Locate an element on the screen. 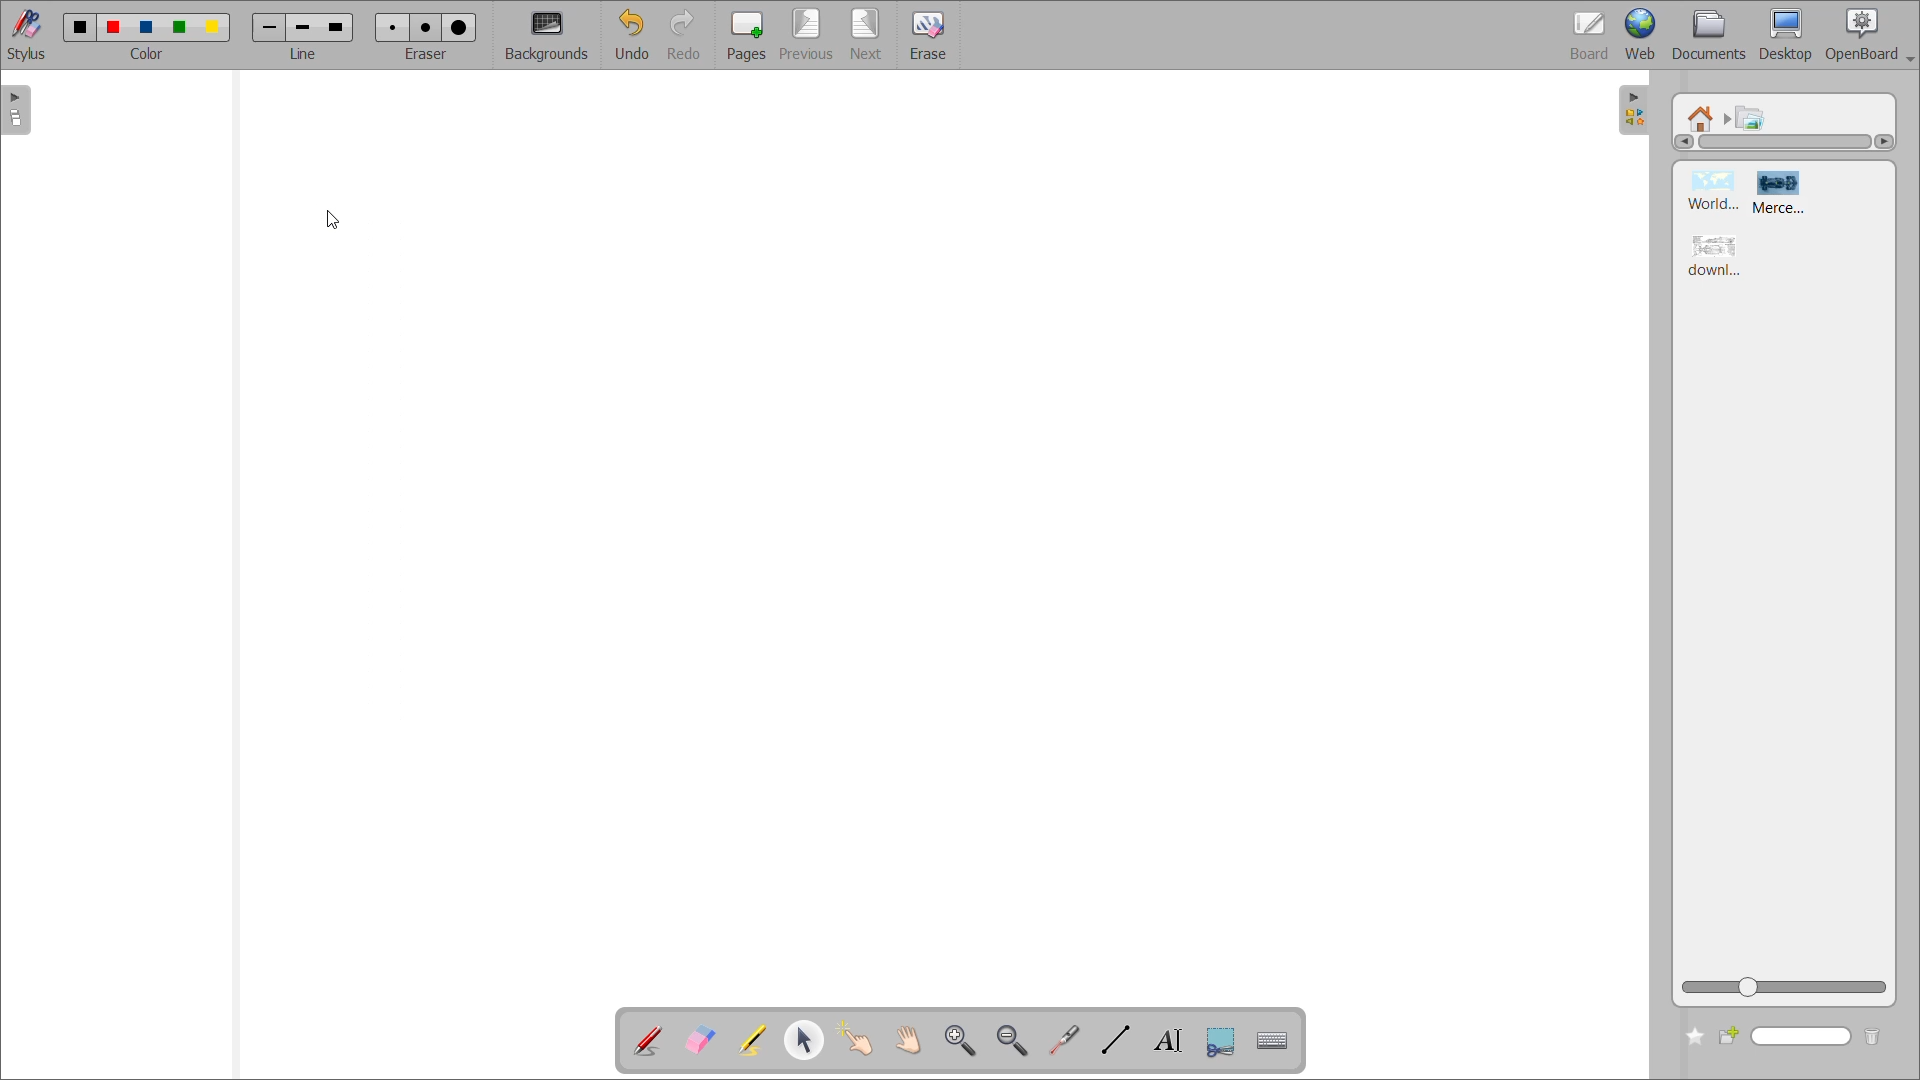 The image size is (1920, 1080). color 4 is located at coordinates (180, 30).